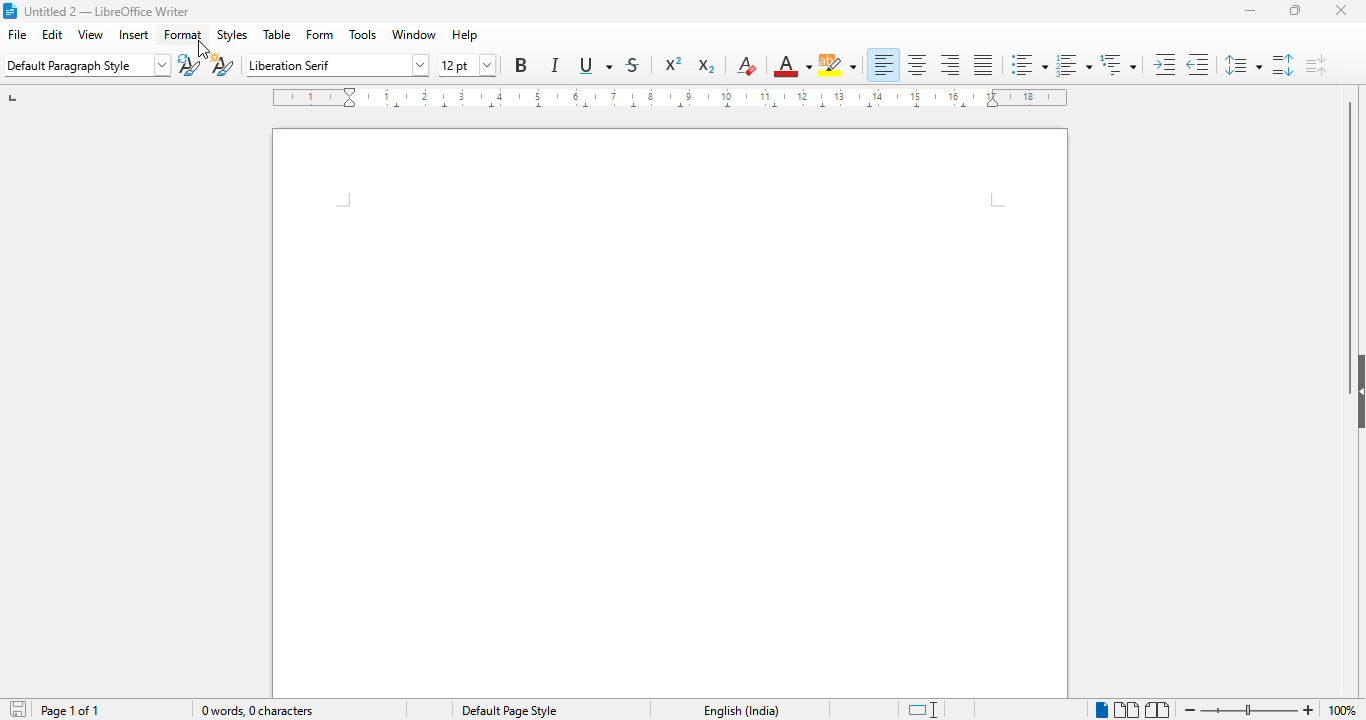 The height and width of the screenshot is (720, 1366). I want to click on zoom in or zoom out bar, so click(1248, 711).